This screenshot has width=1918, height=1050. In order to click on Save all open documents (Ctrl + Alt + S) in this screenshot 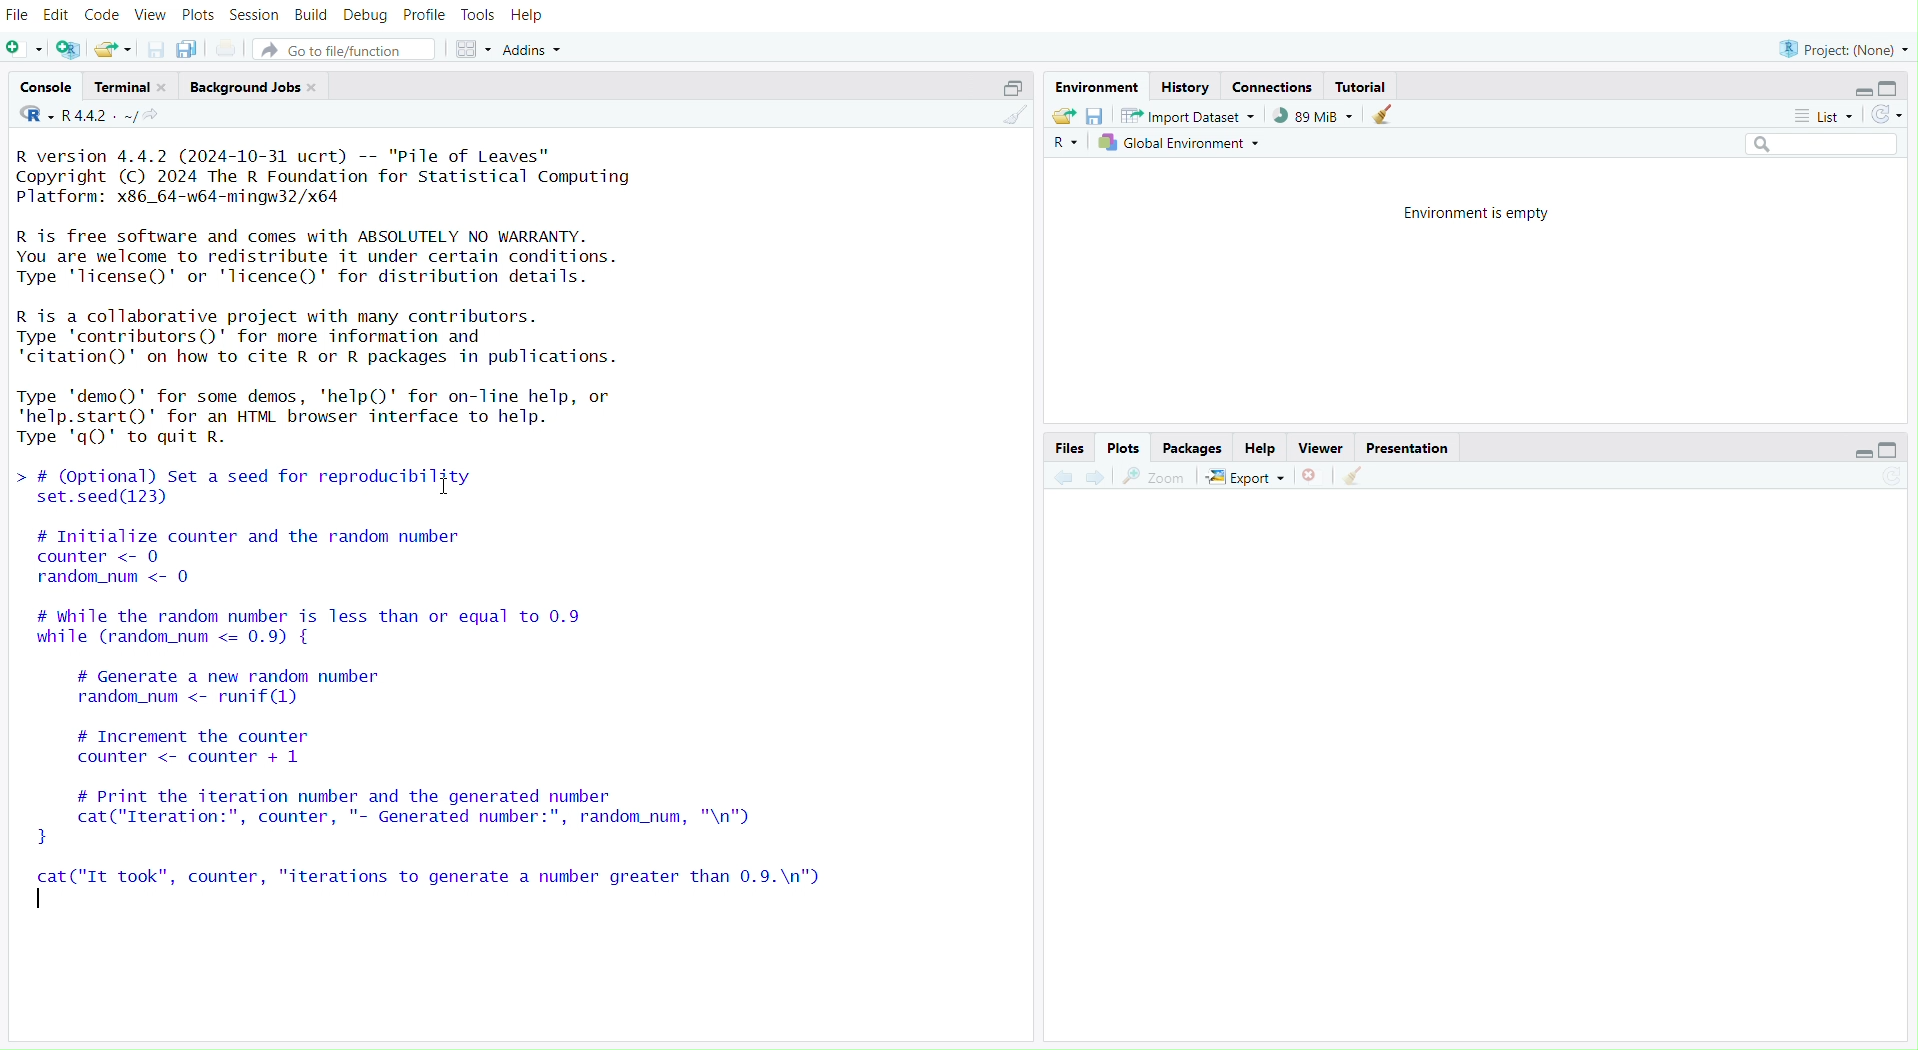, I will do `click(189, 48)`.